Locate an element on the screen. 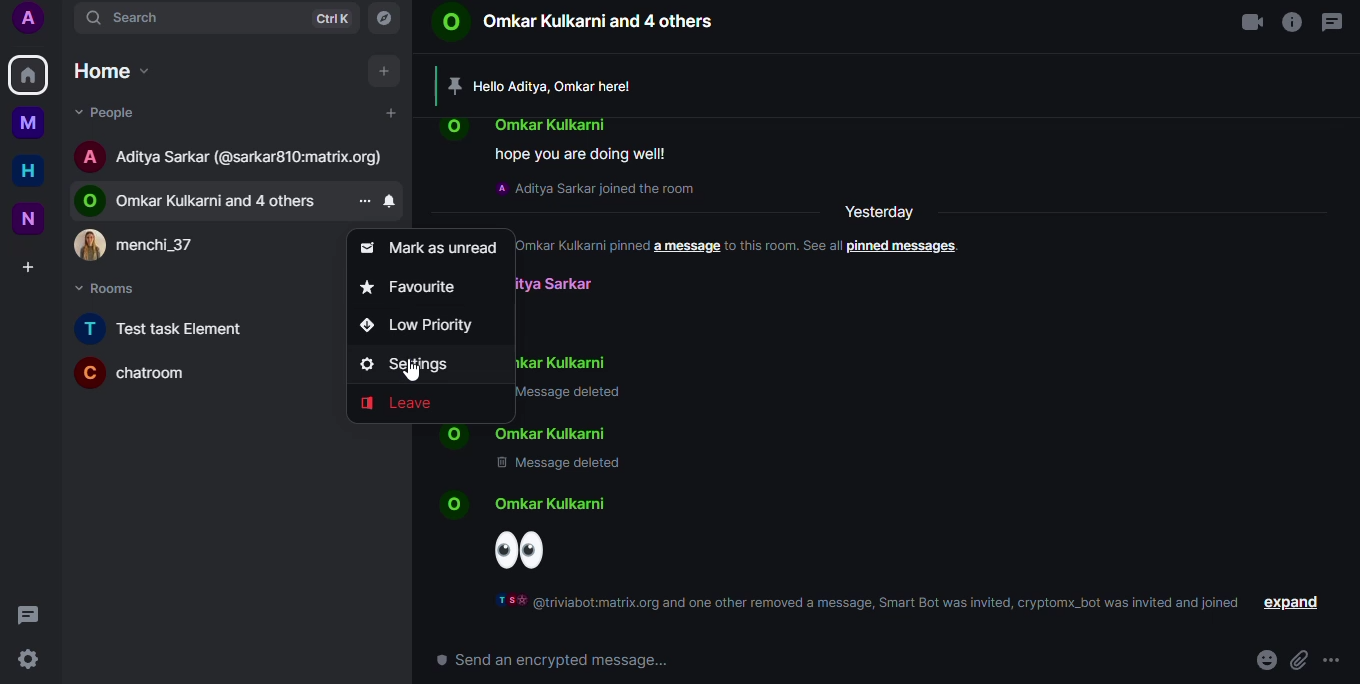 This screenshot has width=1360, height=684. yesterday is located at coordinates (879, 212).